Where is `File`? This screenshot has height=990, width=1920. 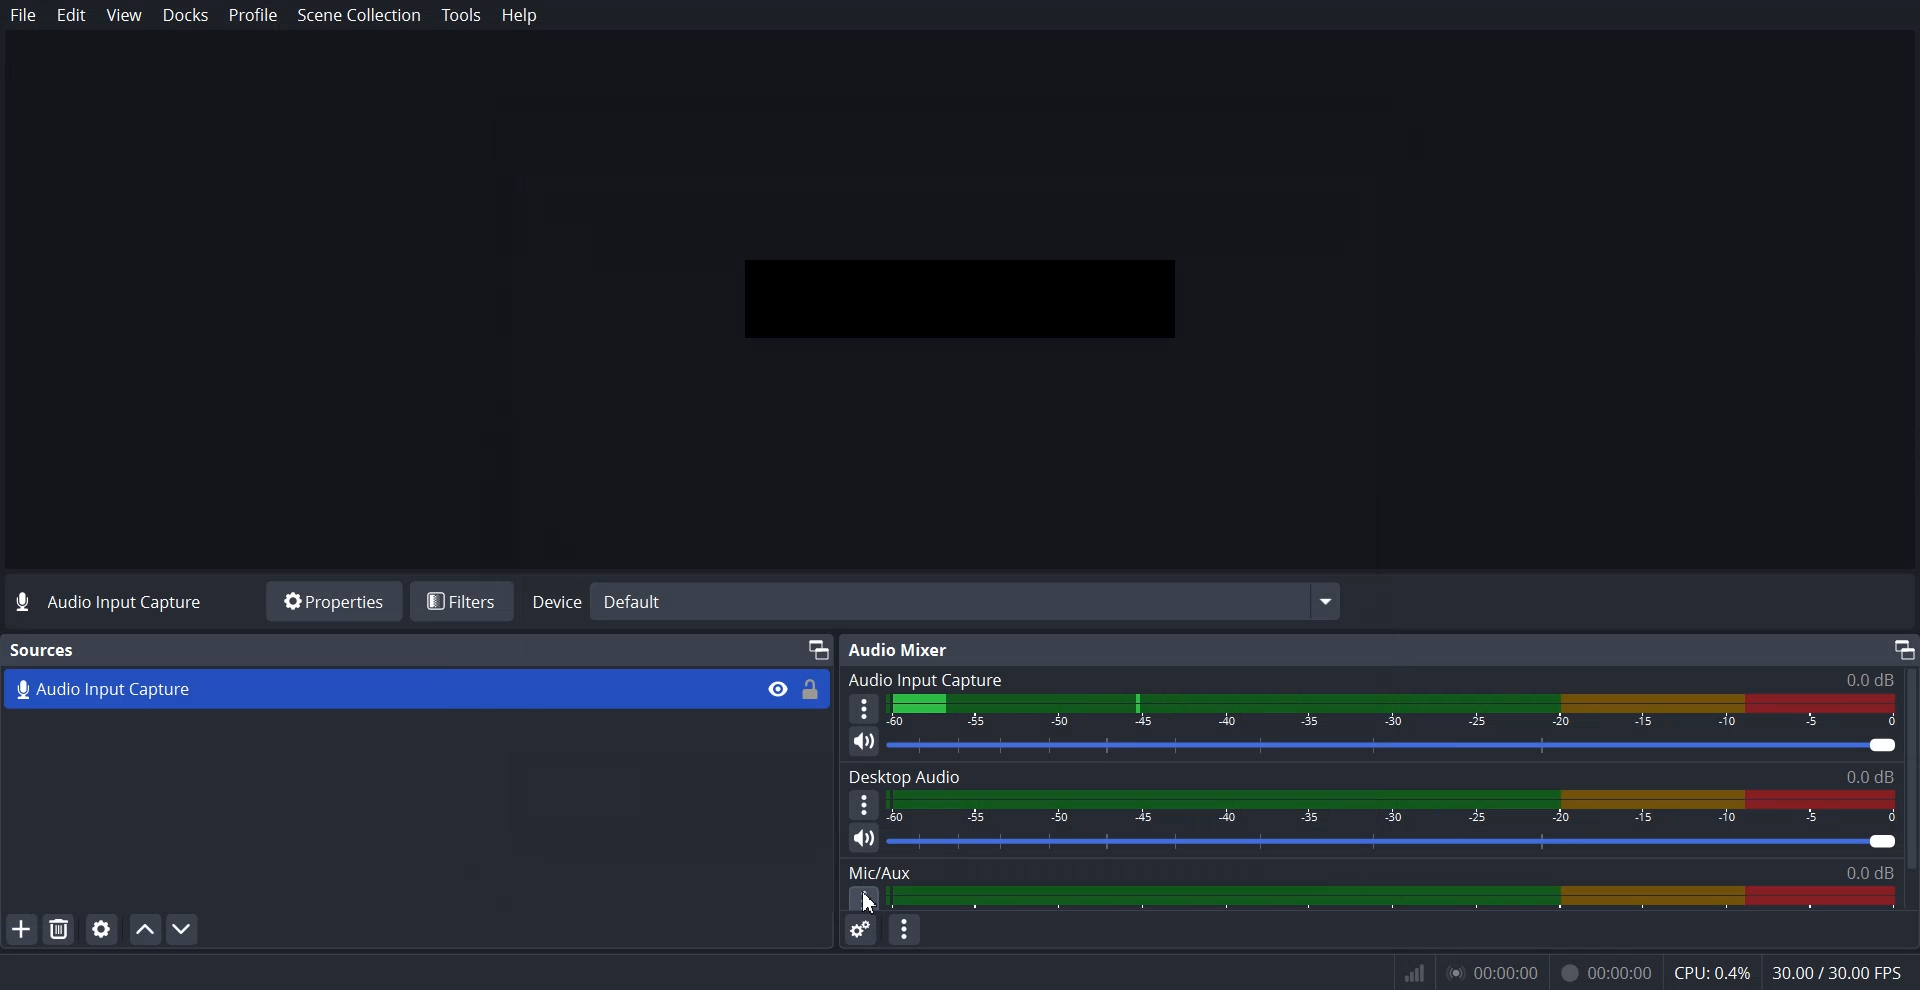 File is located at coordinates (24, 15).